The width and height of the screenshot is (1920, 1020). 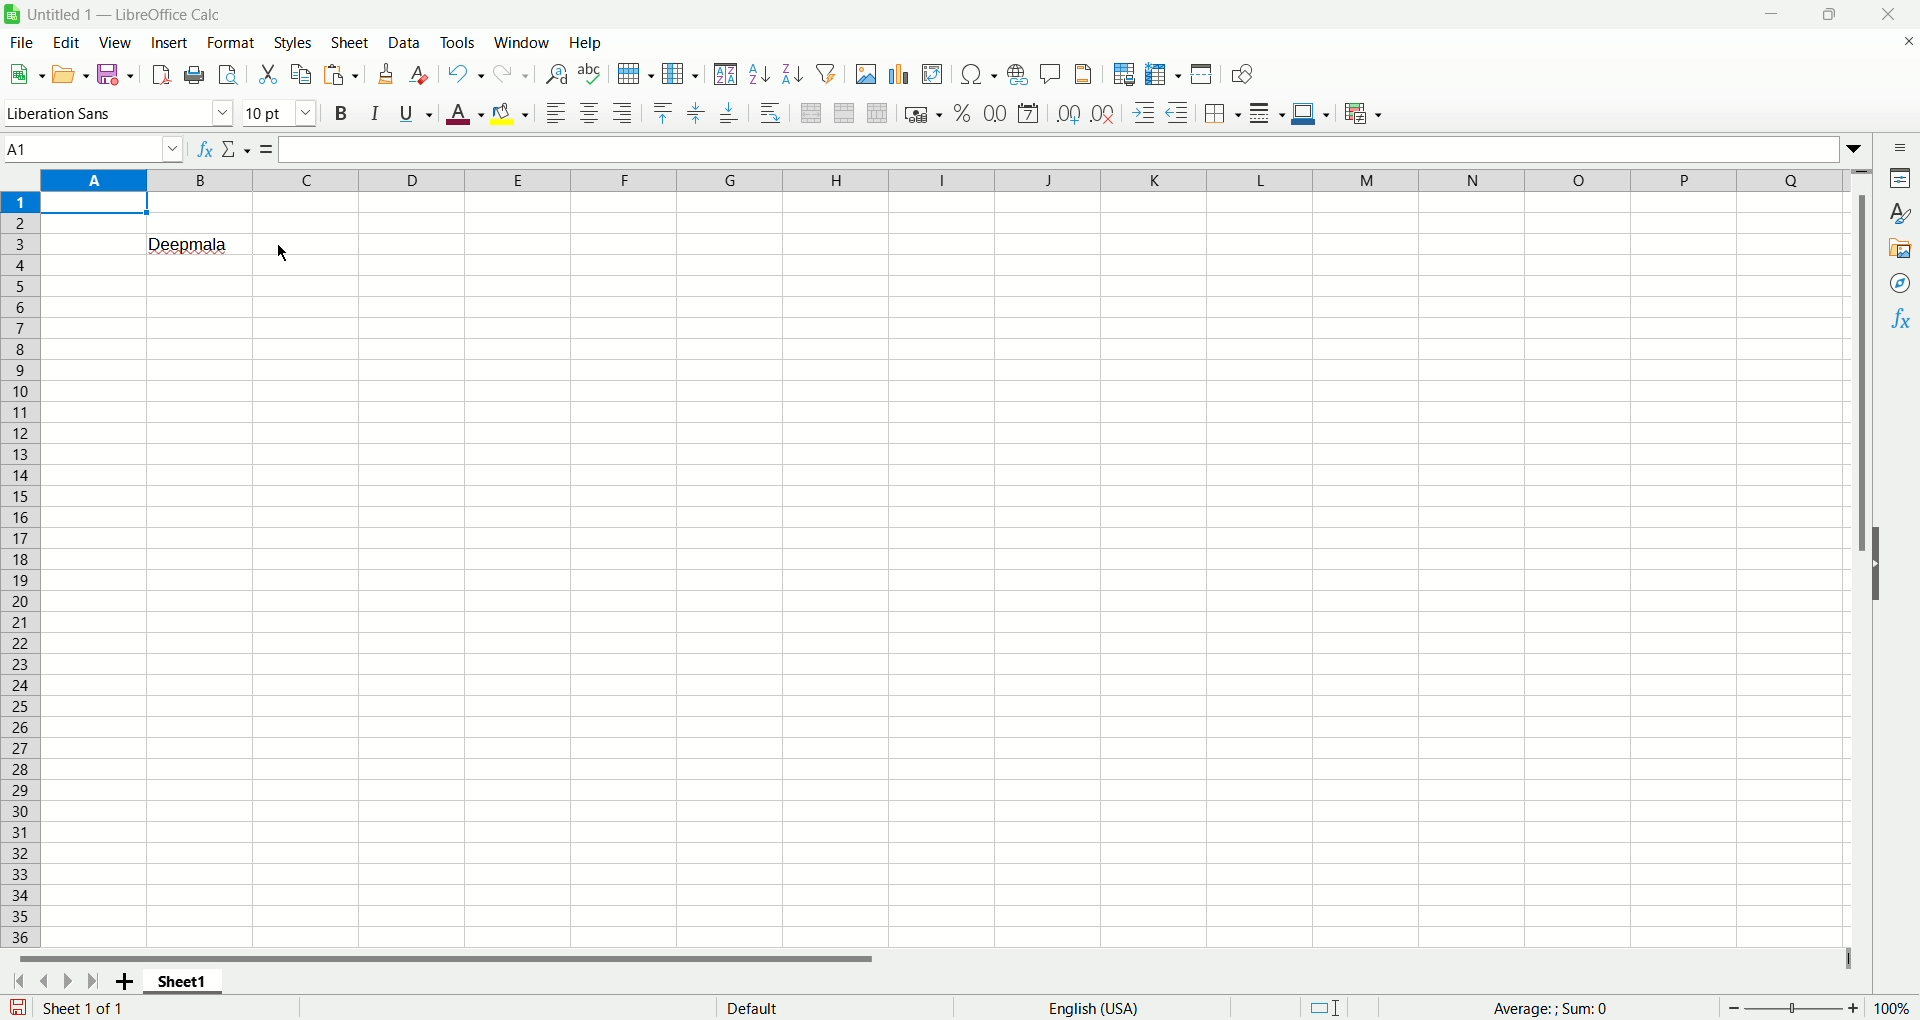 What do you see at coordinates (1325, 1007) in the screenshot?
I see `Standard selection` at bounding box center [1325, 1007].